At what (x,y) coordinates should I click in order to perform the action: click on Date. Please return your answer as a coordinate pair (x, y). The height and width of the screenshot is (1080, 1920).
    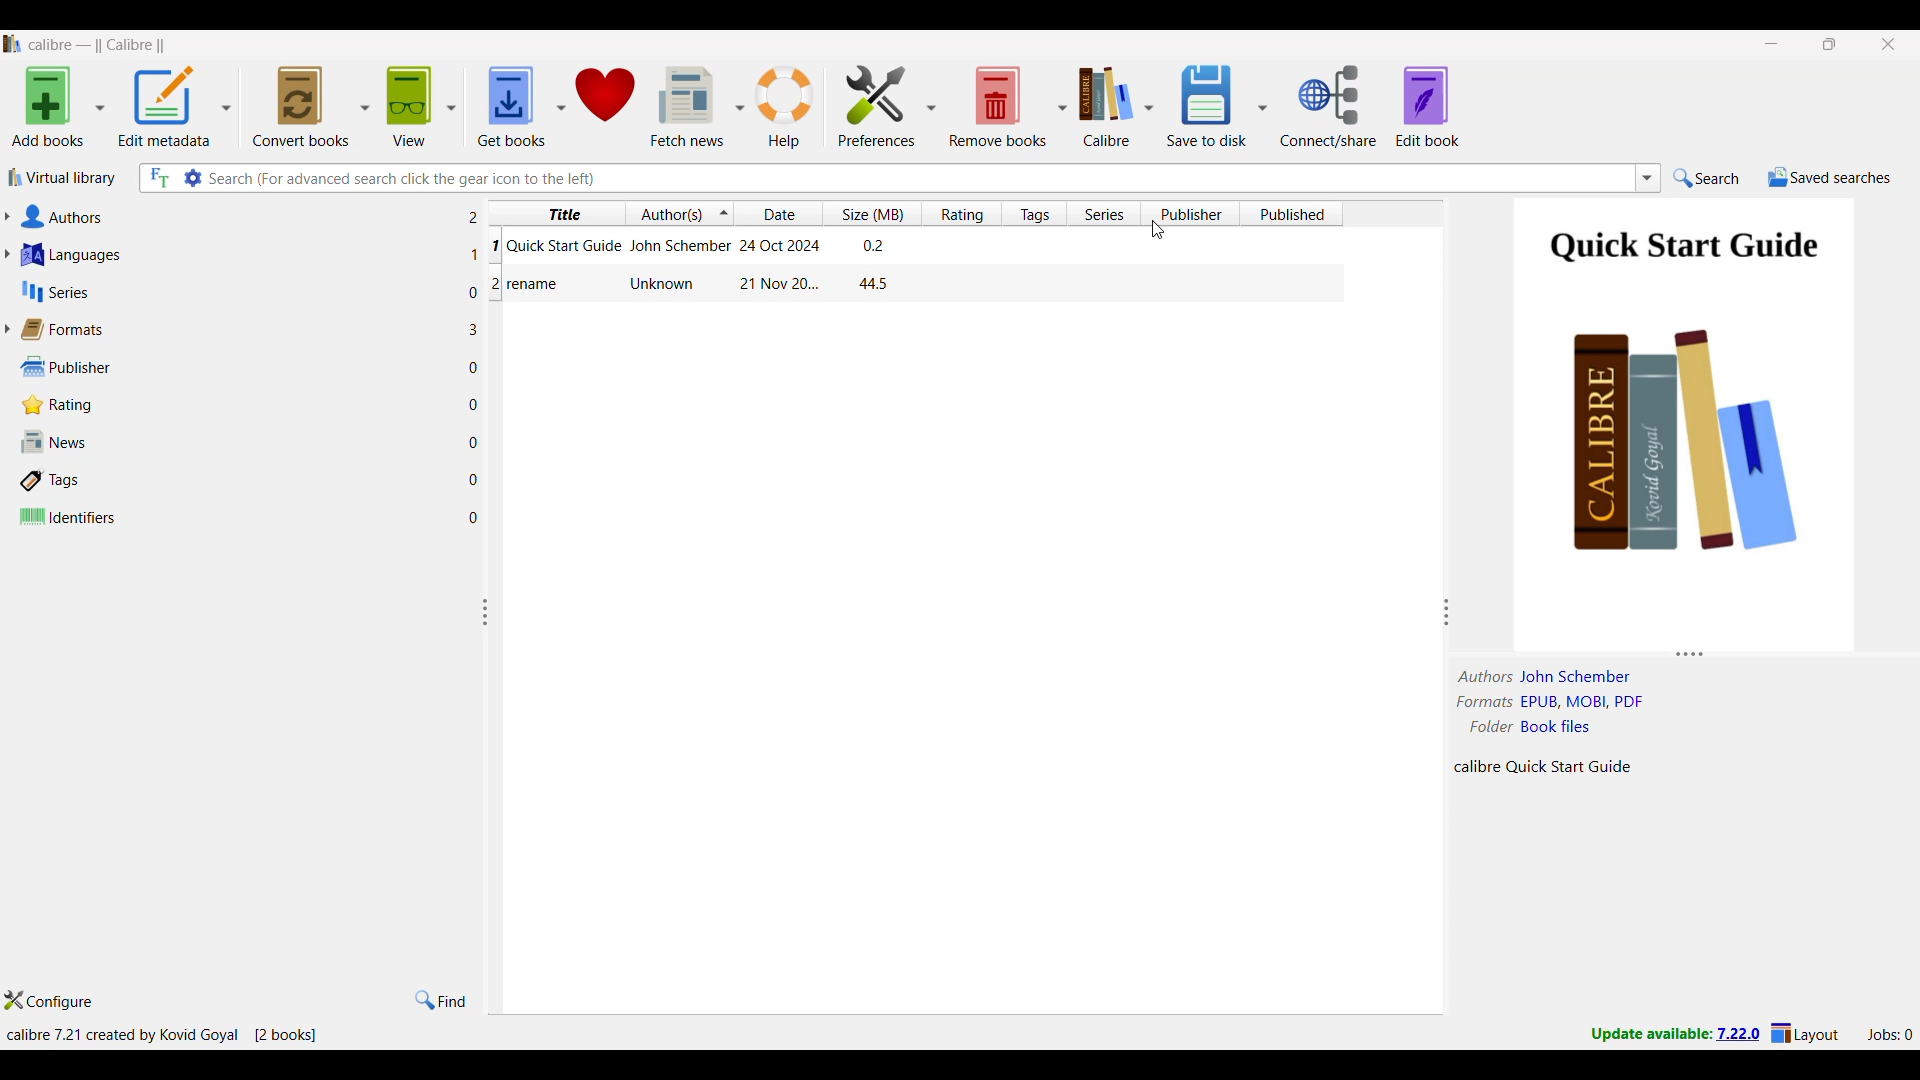
    Looking at the image, I should click on (776, 284).